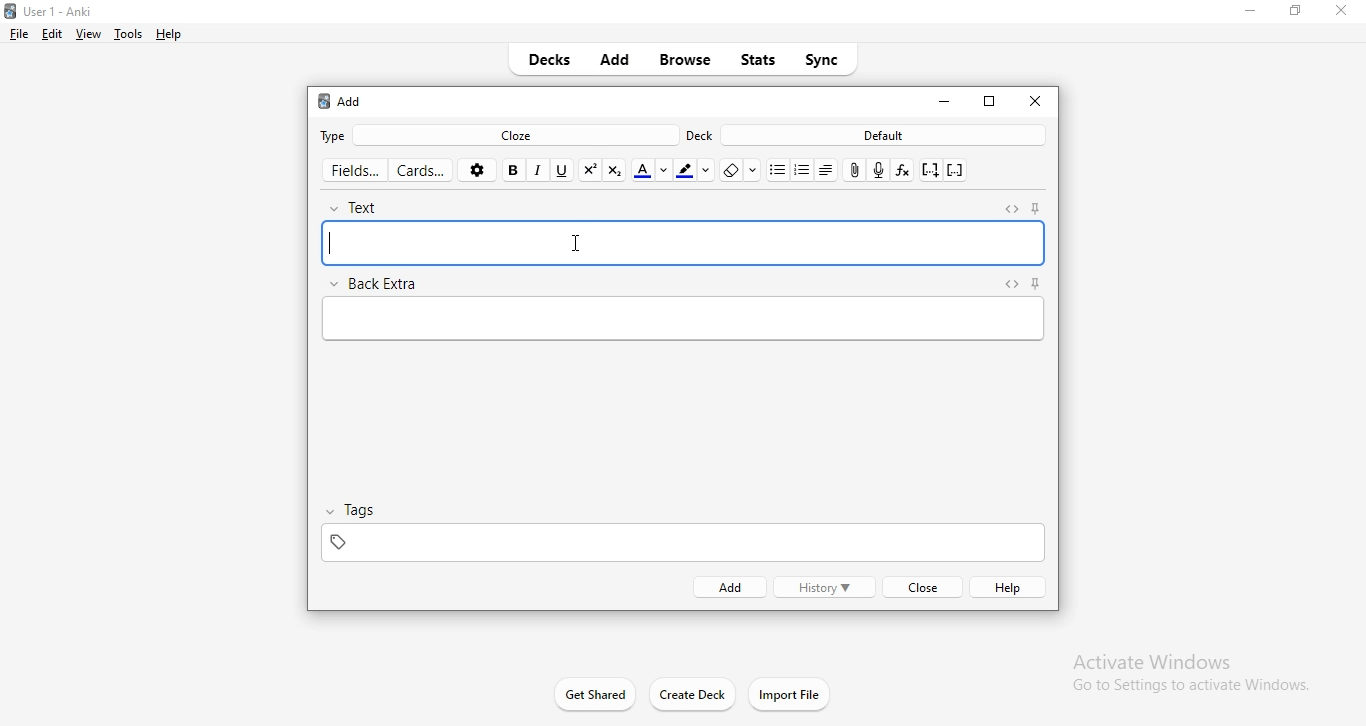 The width and height of the screenshot is (1366, 726). I want to click on Activate Windows Go to Settings to activate Windows., so click(1182, 671).